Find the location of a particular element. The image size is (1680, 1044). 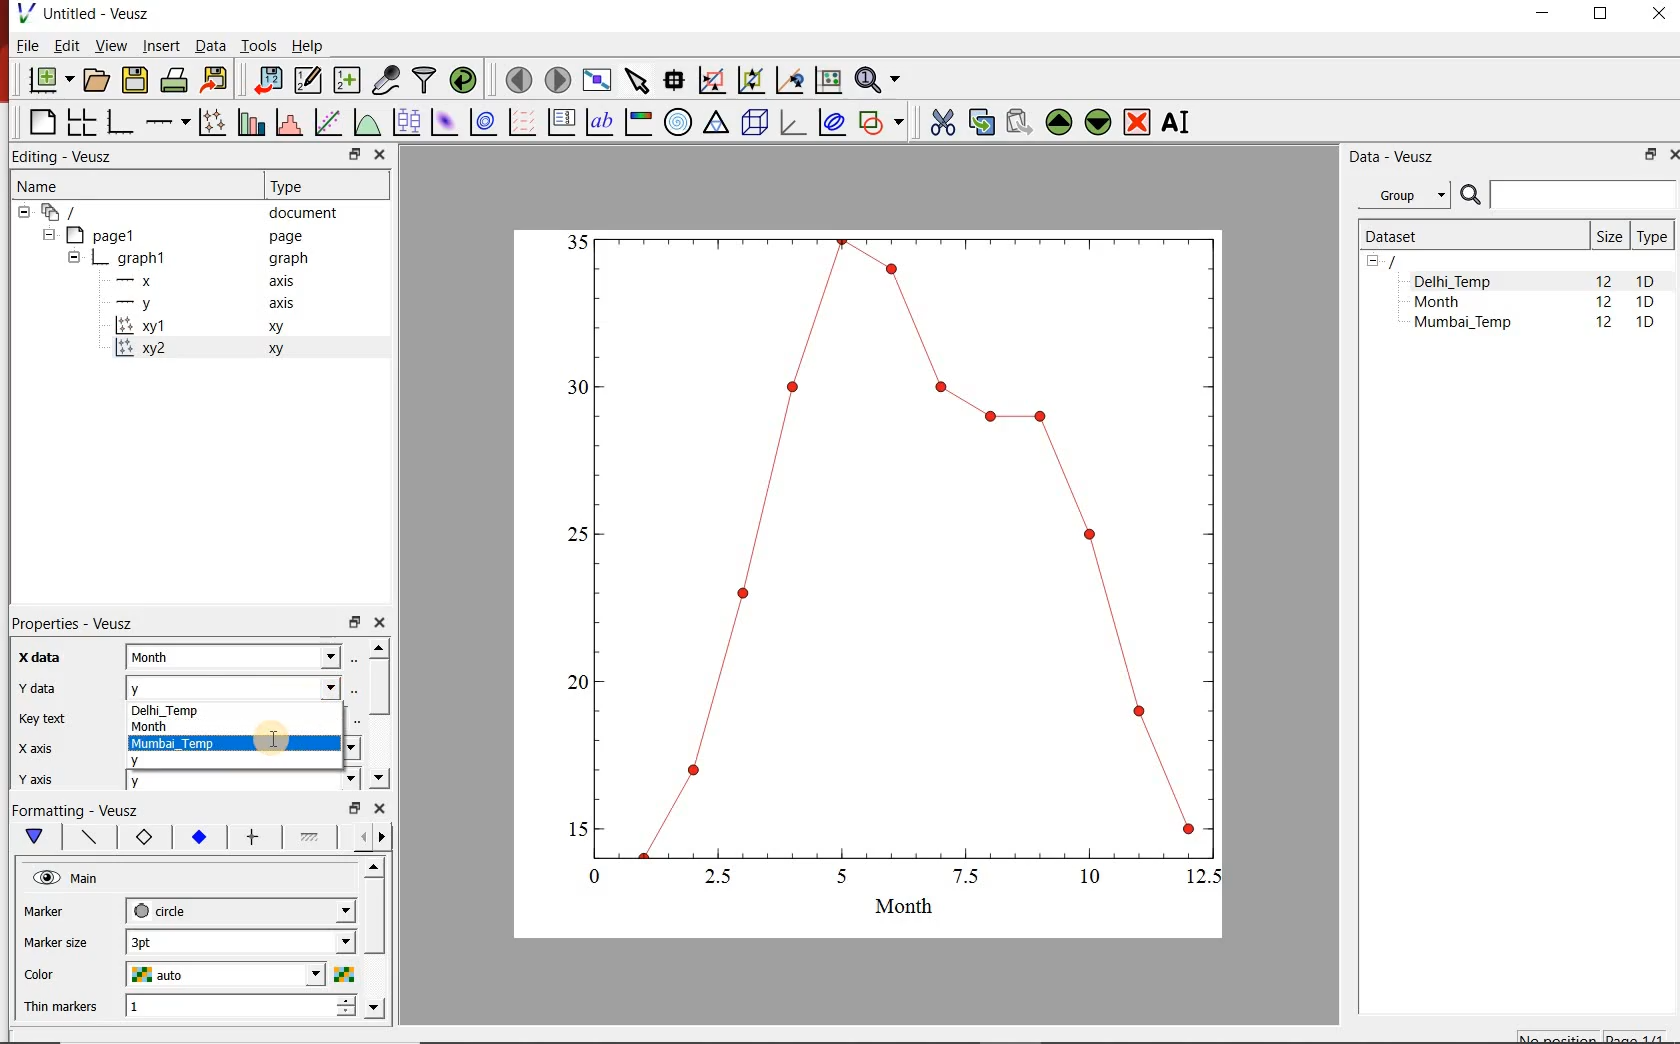

export to graphics format is located at coordinates (216, 80).